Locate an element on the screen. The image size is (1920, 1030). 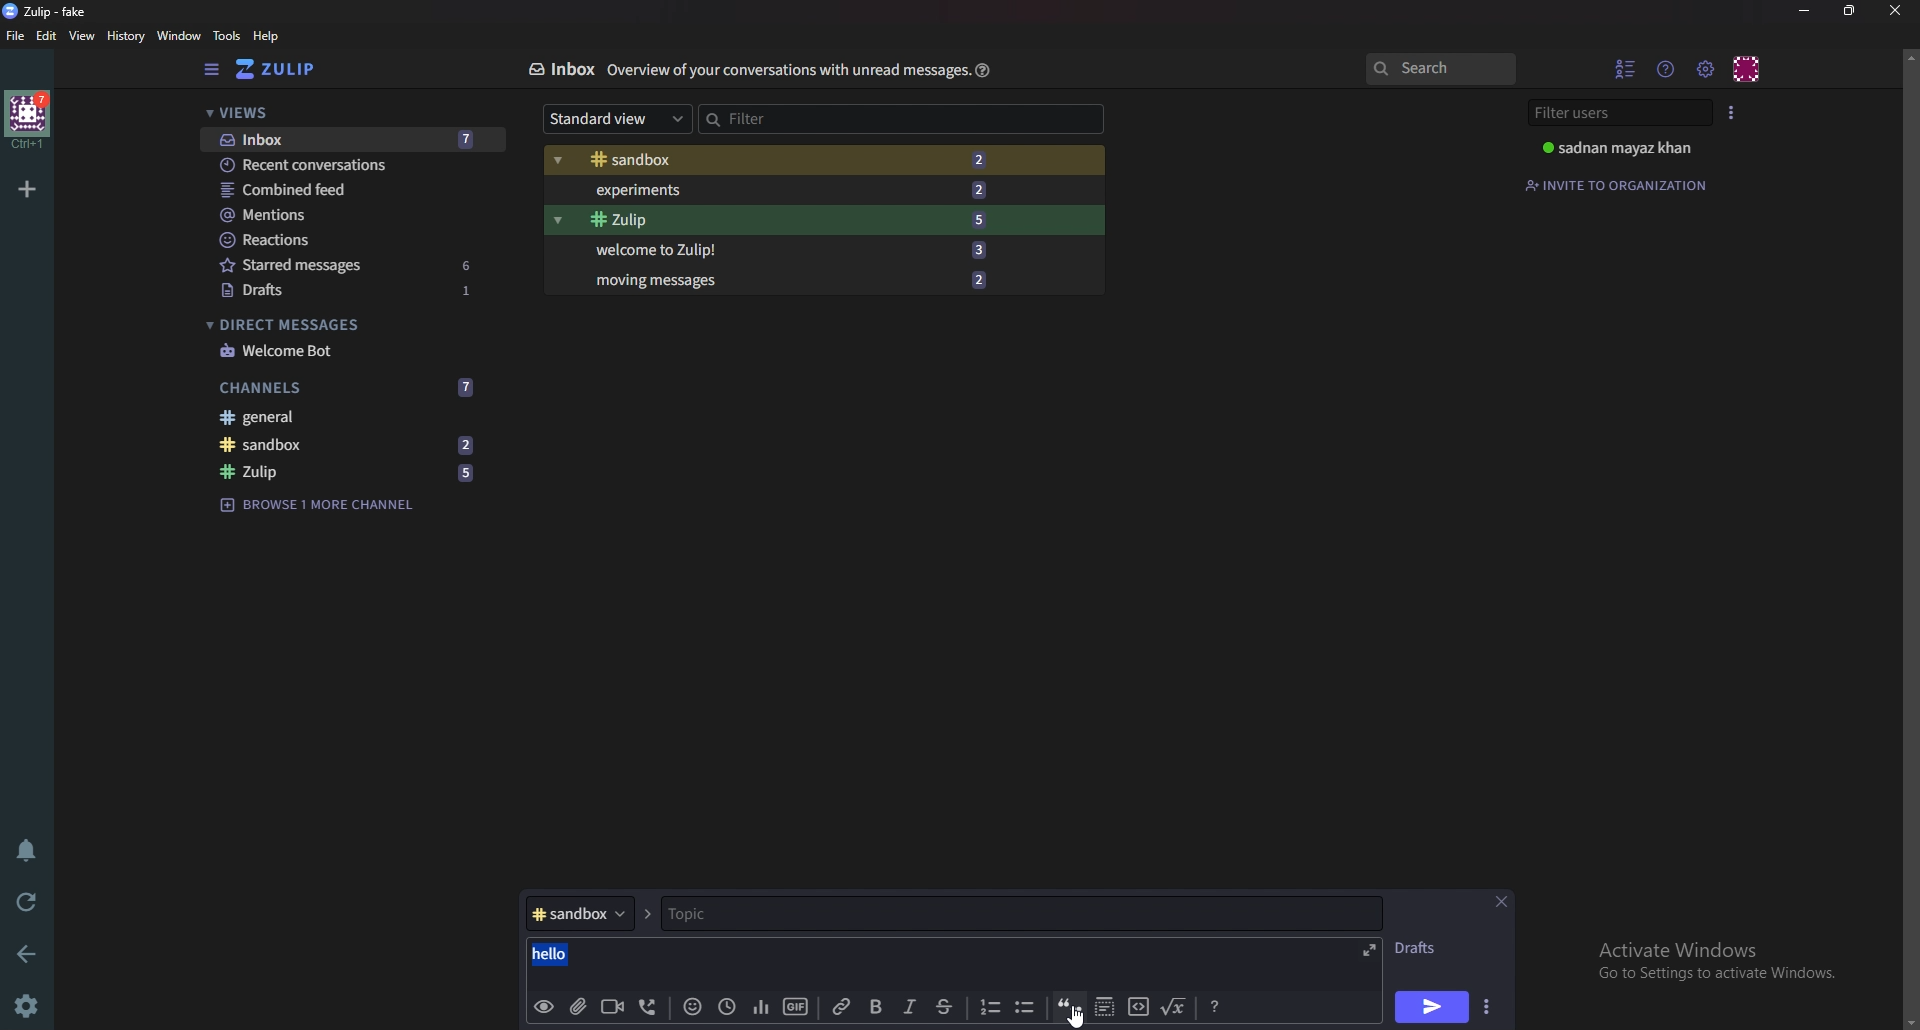
Enable do not disturb is located at coordinates (24, 851).